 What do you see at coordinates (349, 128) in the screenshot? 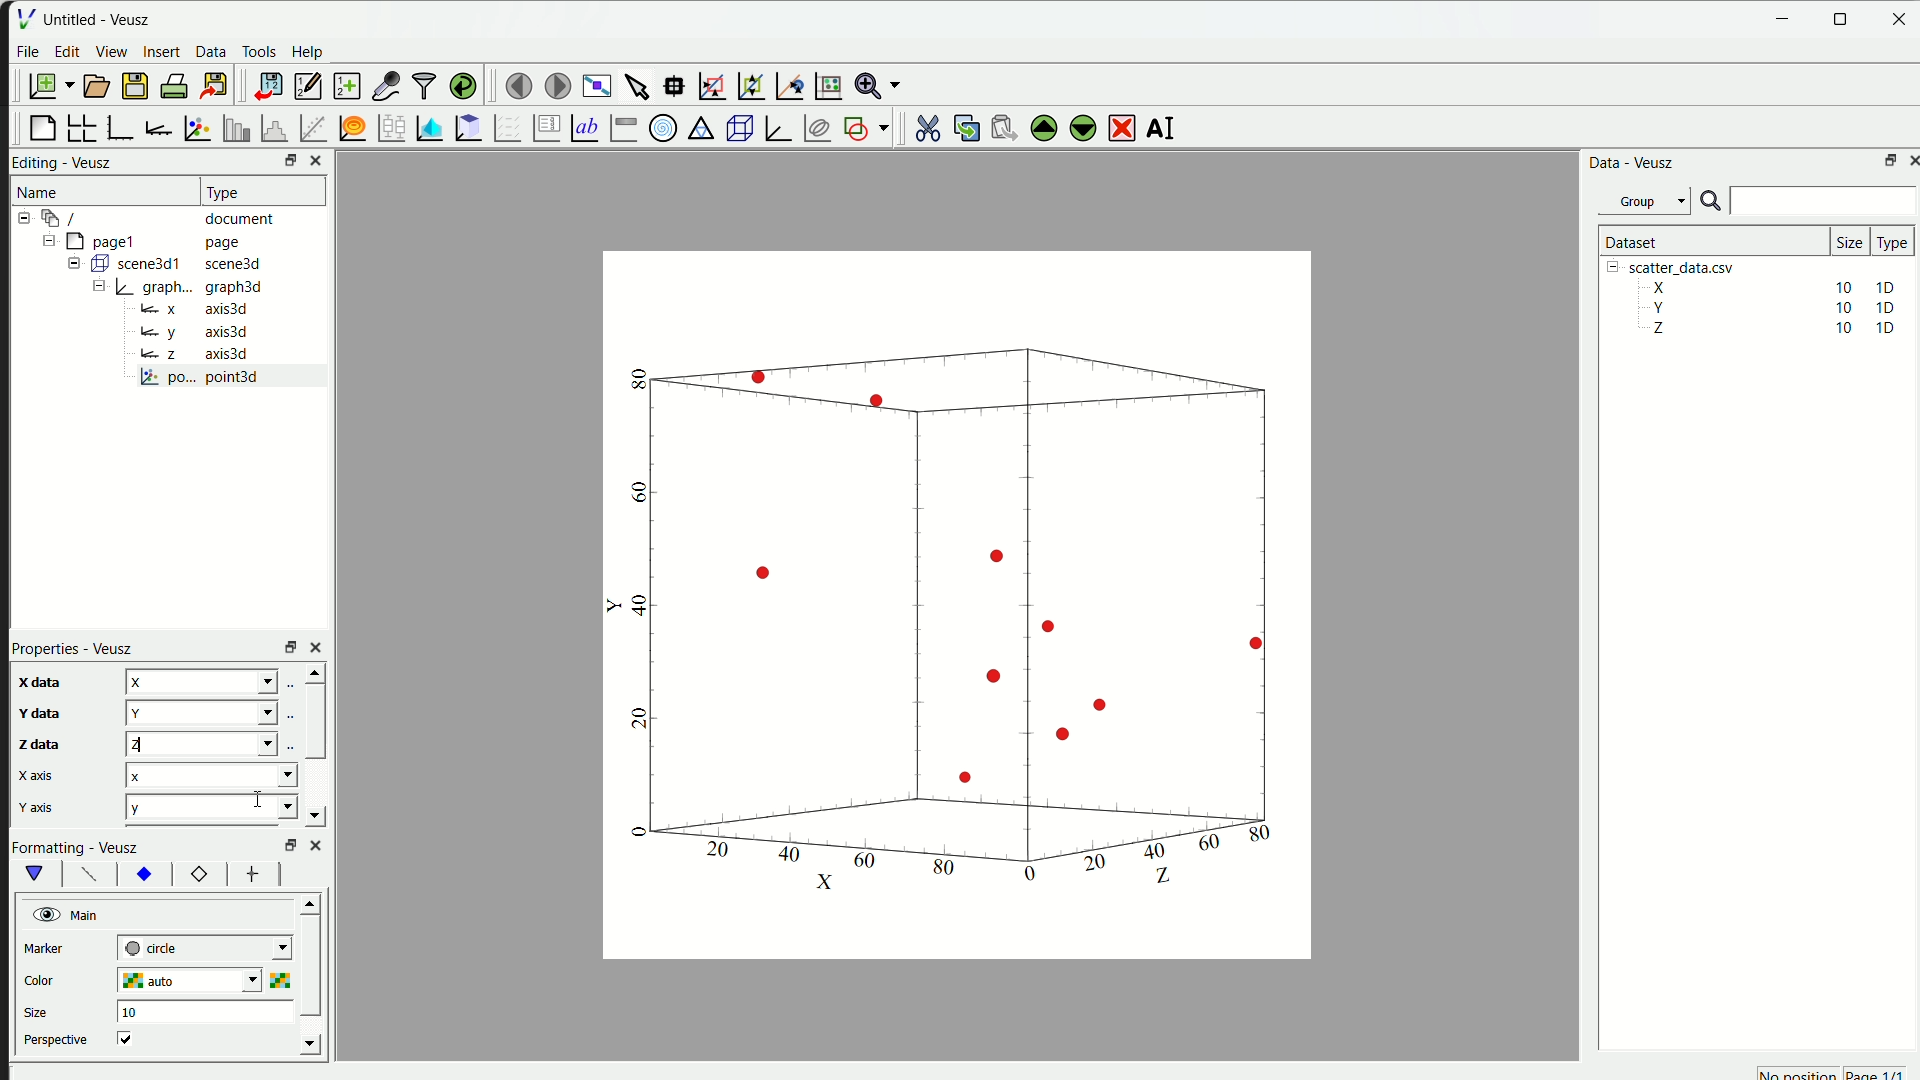
I see `plot function` at bounding box center [349, 128].